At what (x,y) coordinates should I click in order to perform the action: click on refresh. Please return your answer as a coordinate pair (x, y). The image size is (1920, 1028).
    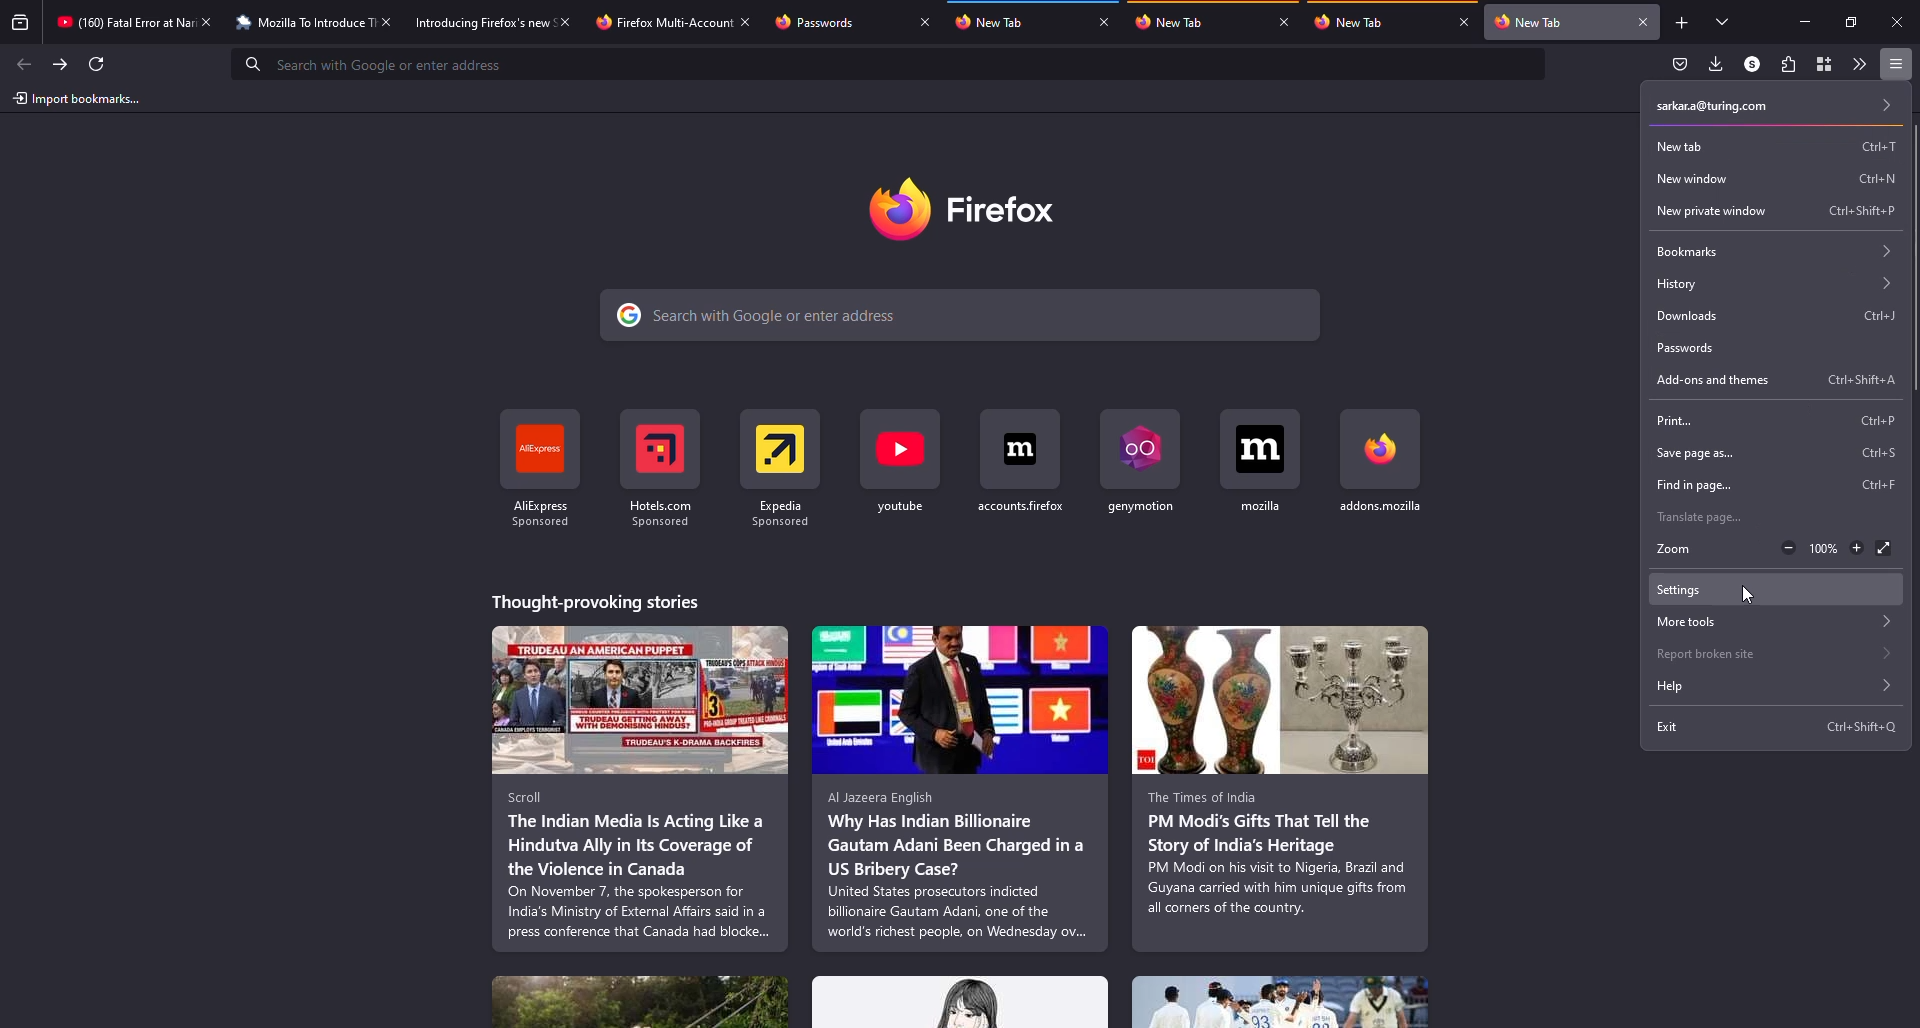
    Looking at the image, I should click on (100, 64).